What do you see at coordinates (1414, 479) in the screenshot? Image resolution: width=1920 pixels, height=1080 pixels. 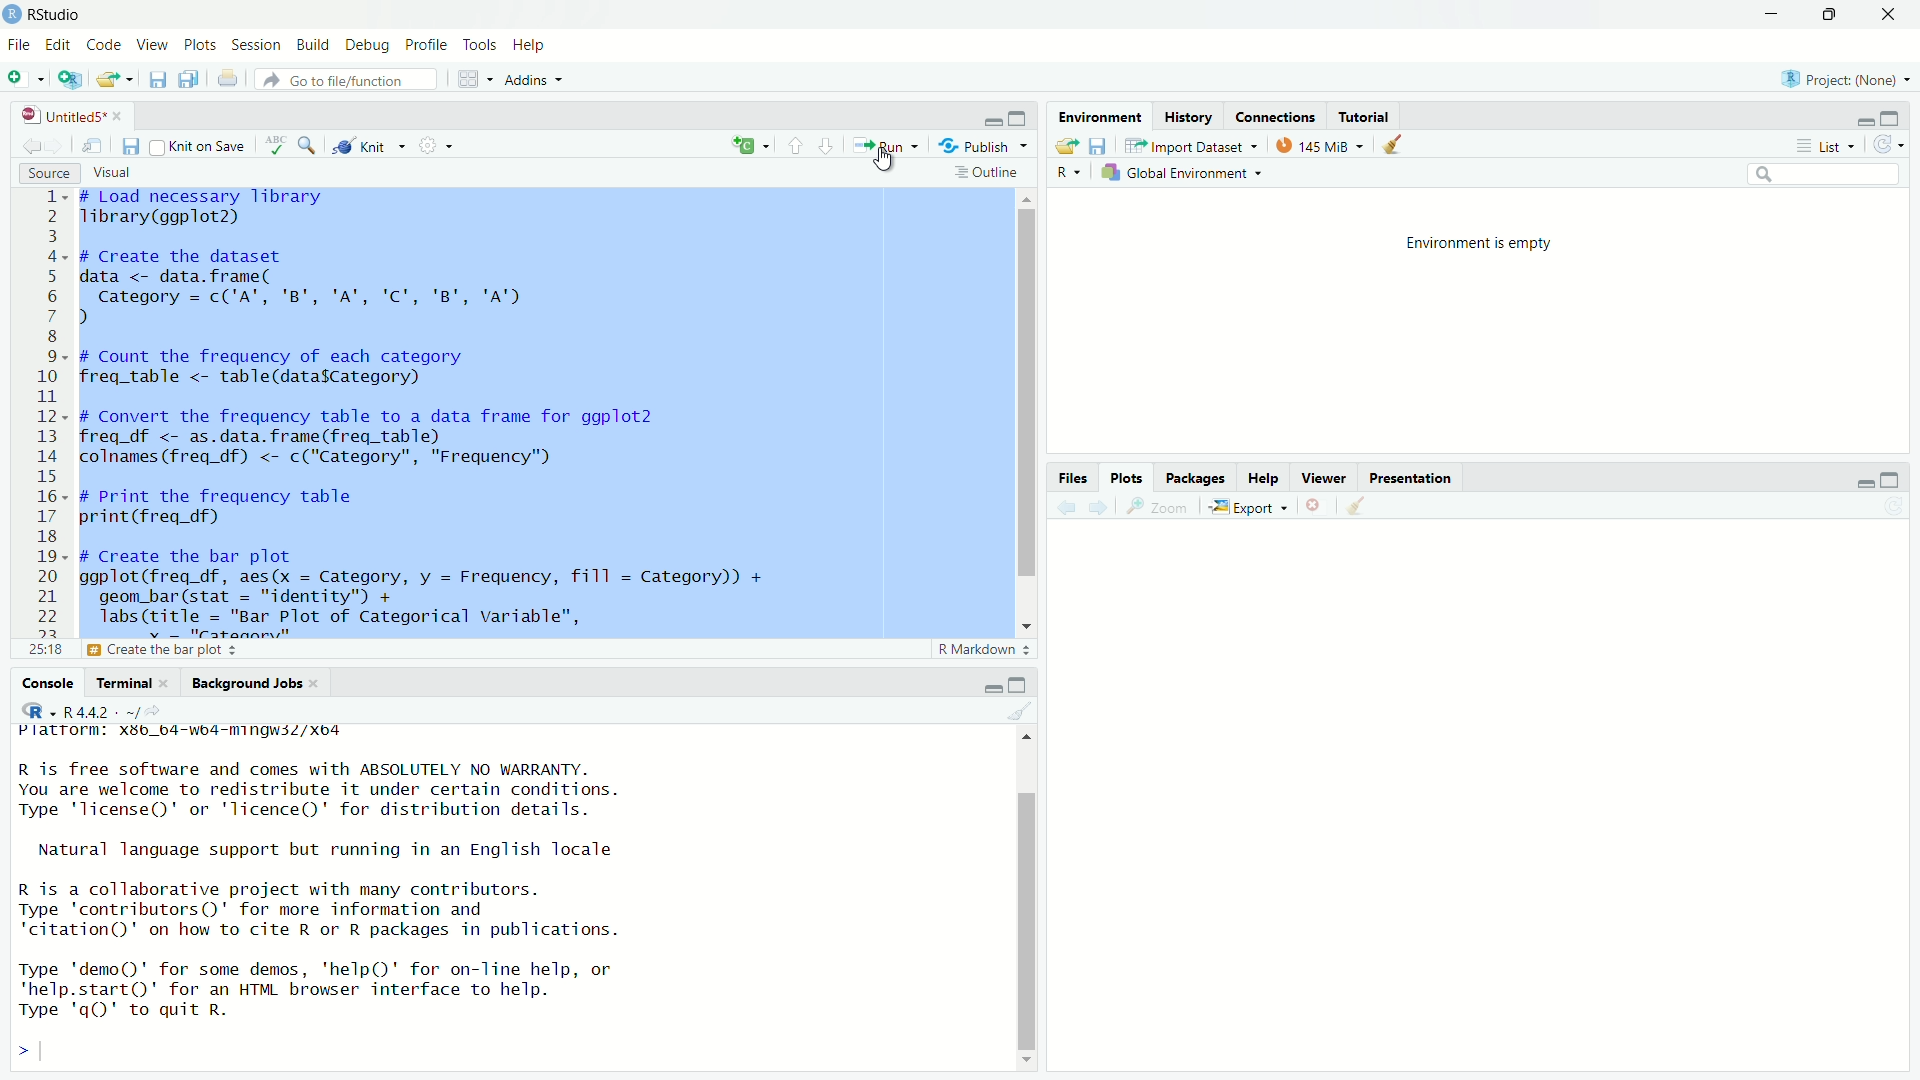 I see `presentation` at bounding box center [1414, 479].